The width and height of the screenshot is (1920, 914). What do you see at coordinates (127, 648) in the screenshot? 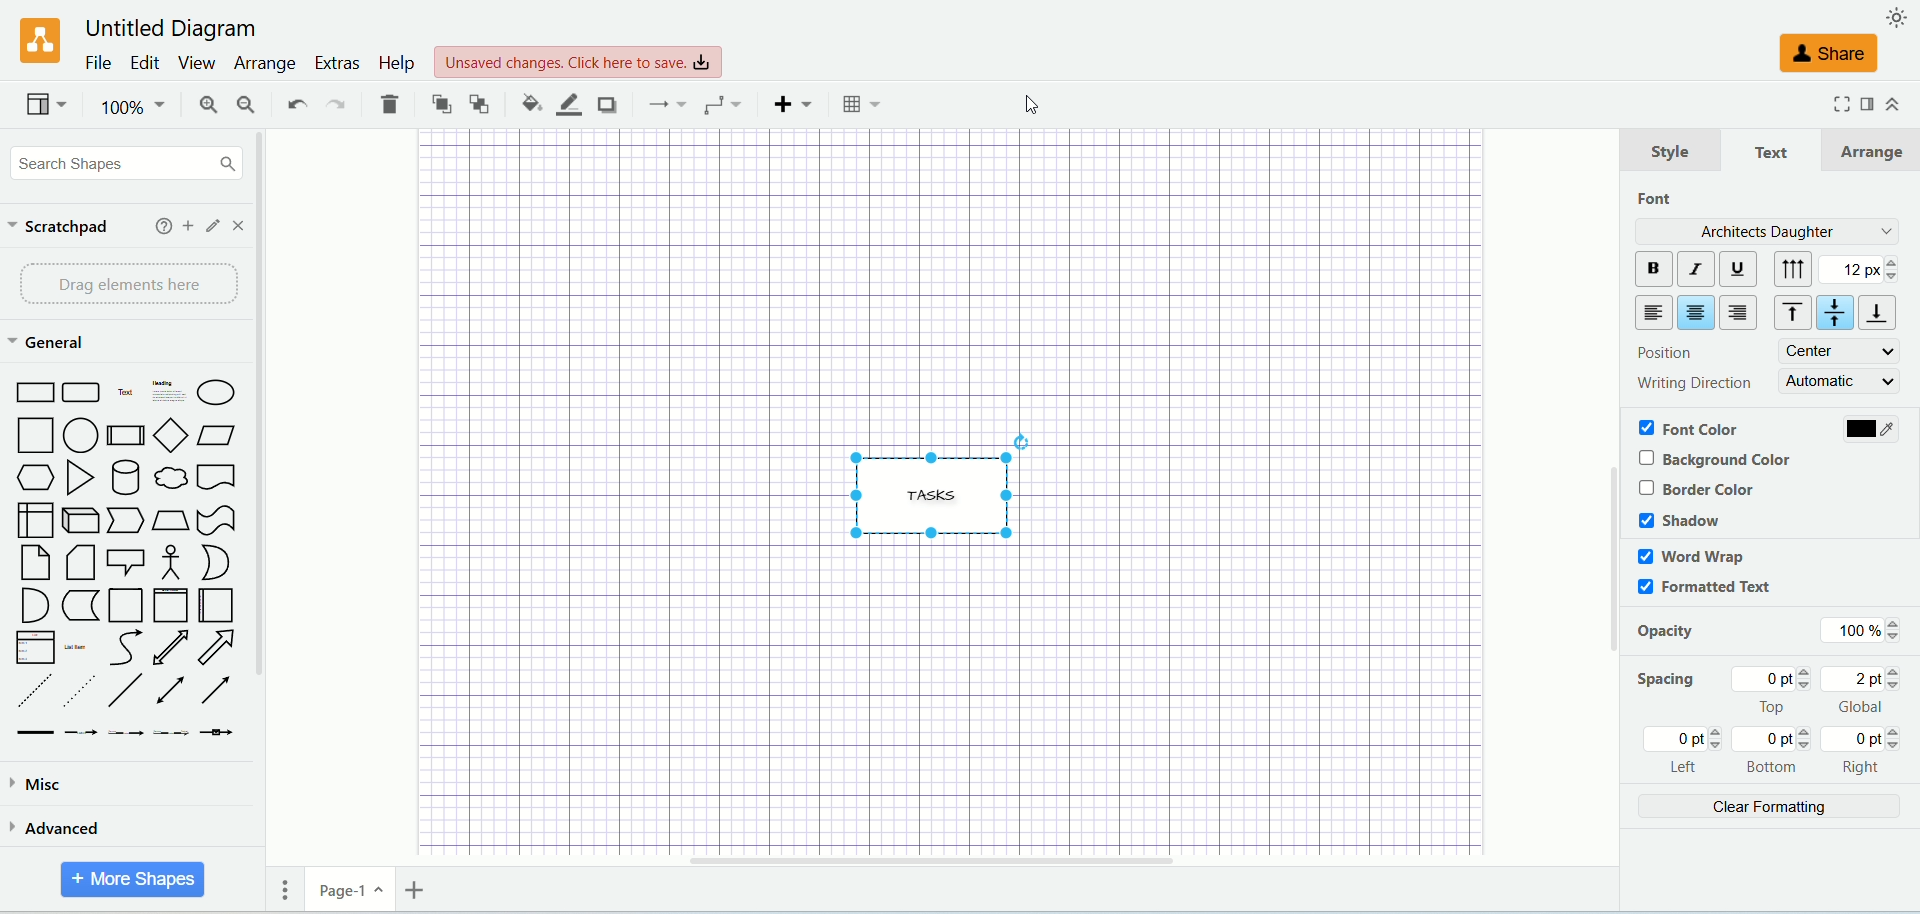
I see `Curve` at bounding box center [127, 648].